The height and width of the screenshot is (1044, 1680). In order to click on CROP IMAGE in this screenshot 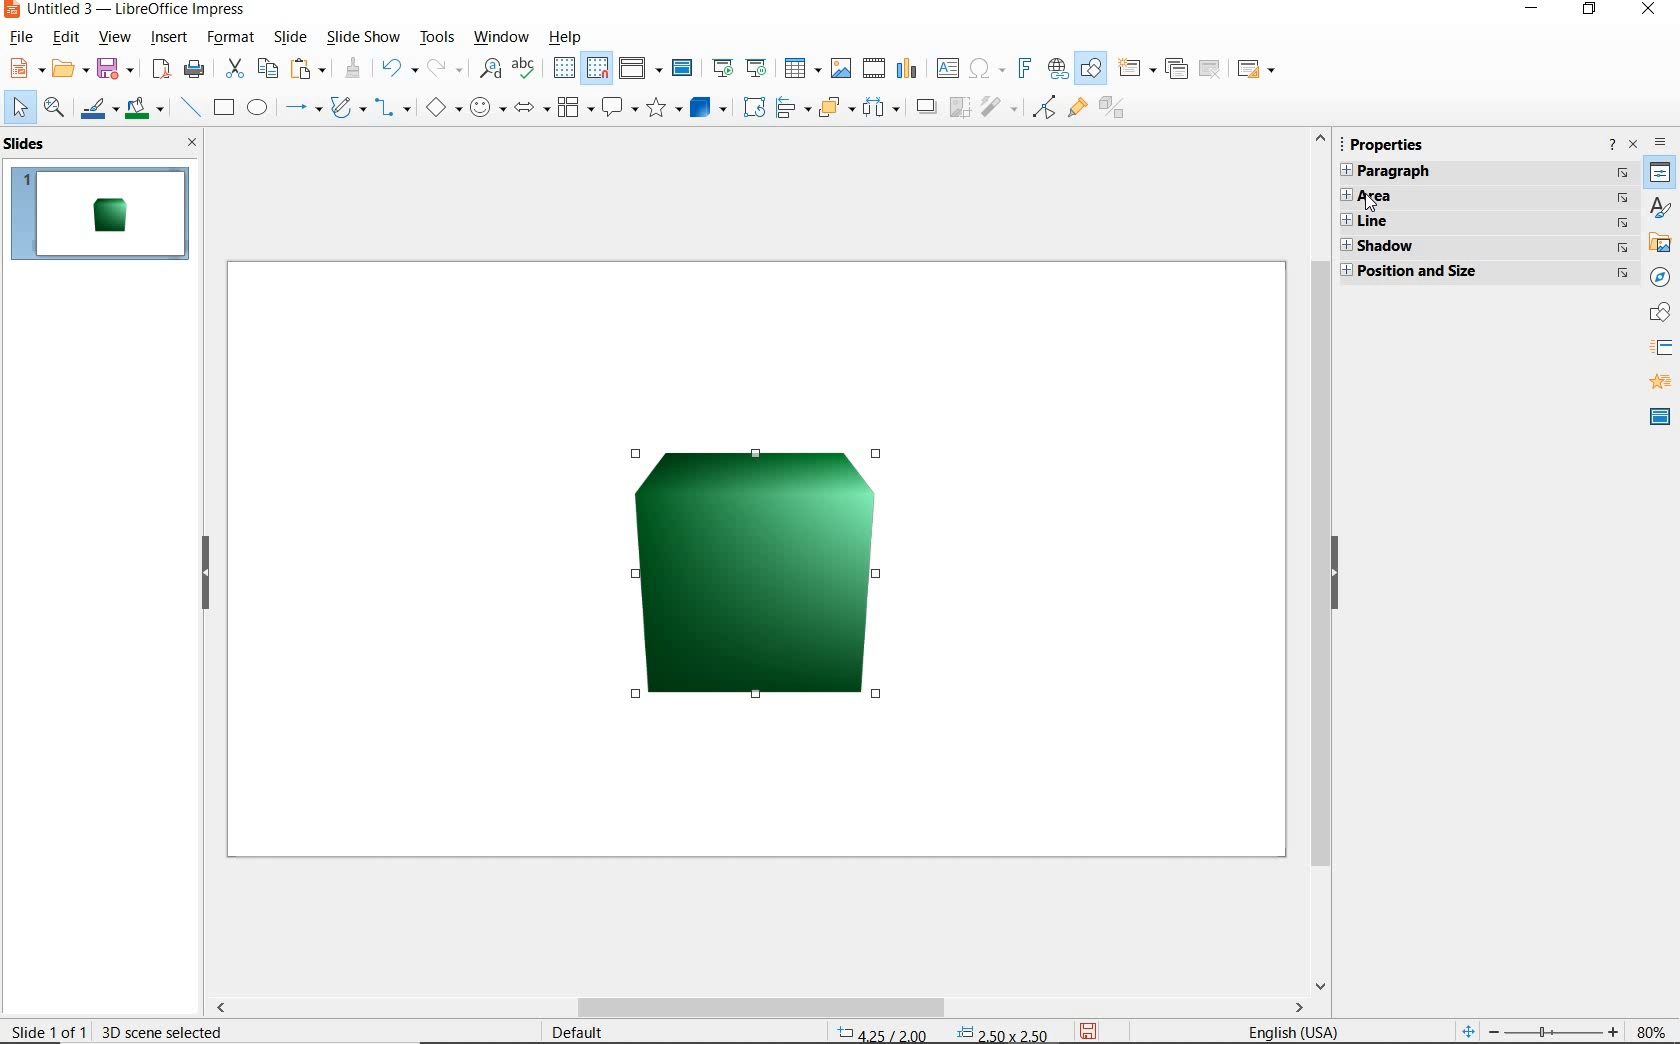, I will do `click(960, 109)`.